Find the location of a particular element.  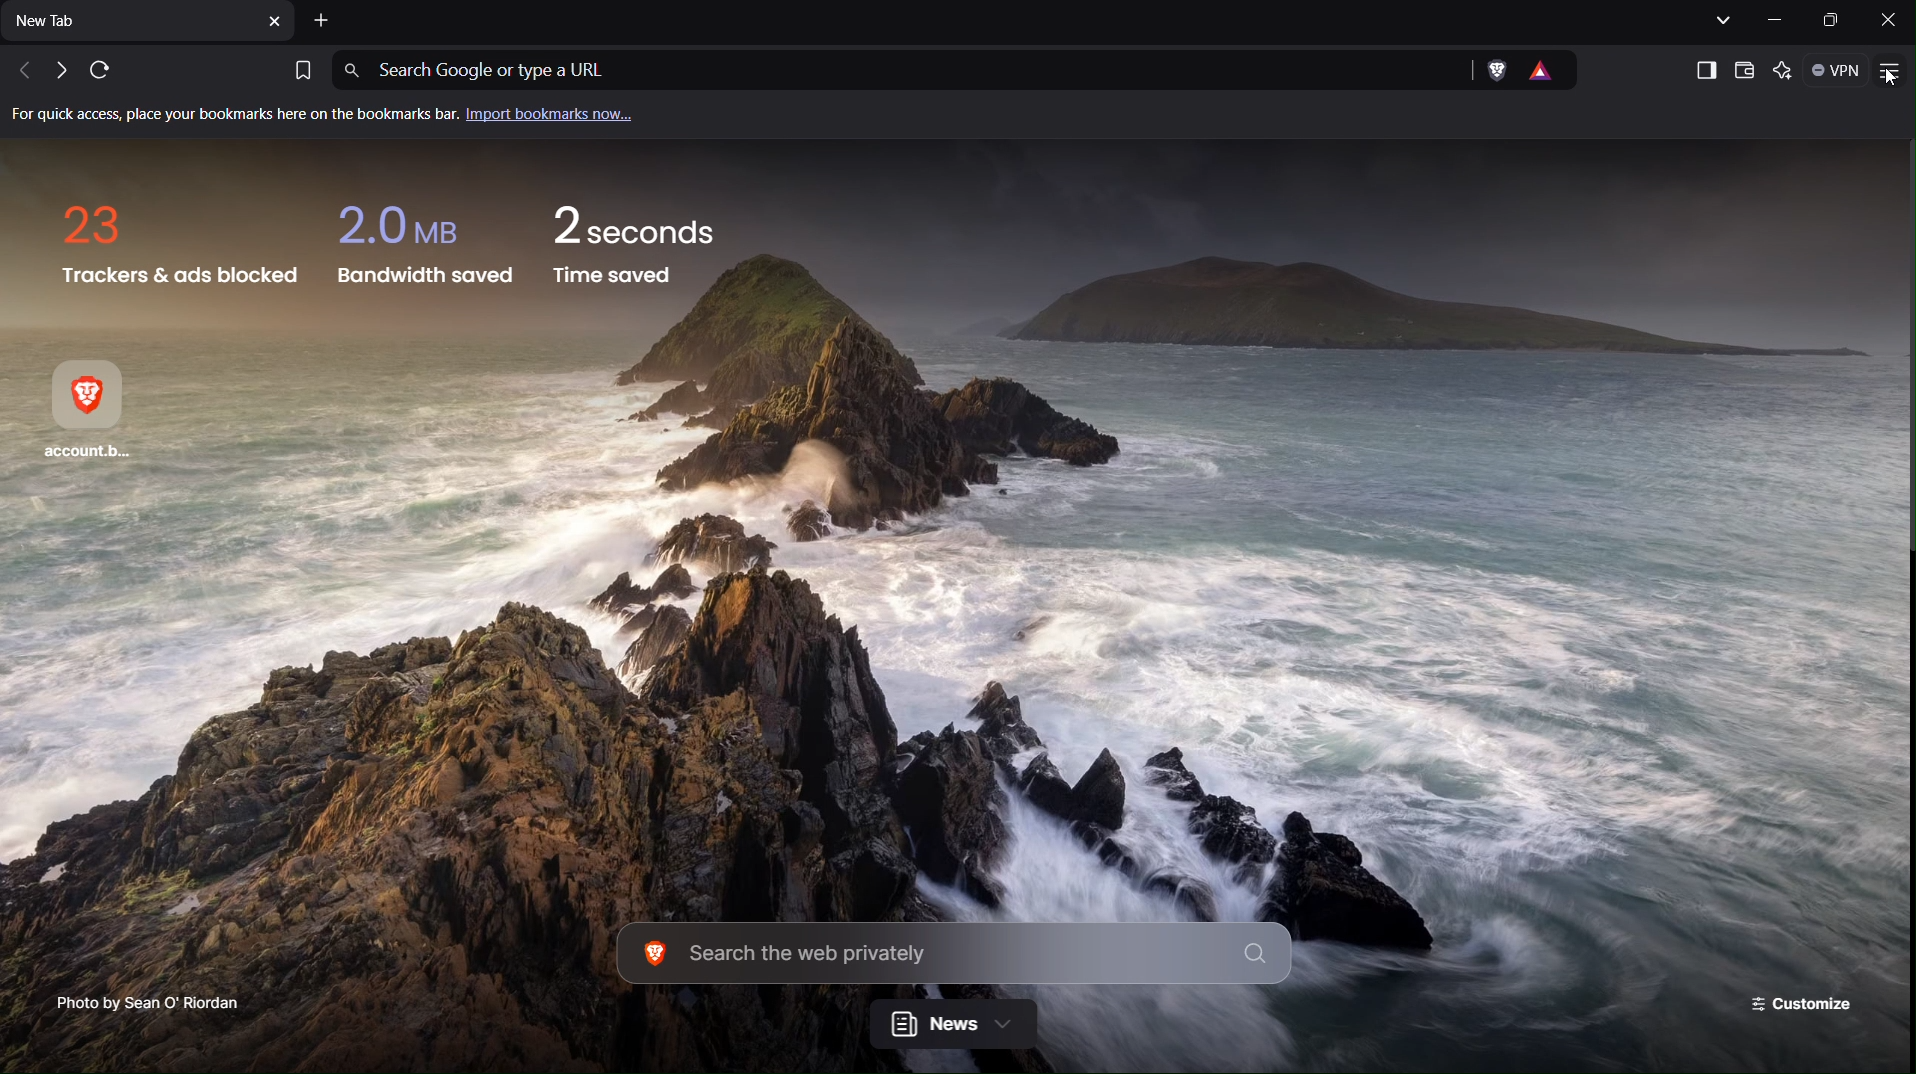

Trackers & ads blocked is located at coordinates (175, 242).